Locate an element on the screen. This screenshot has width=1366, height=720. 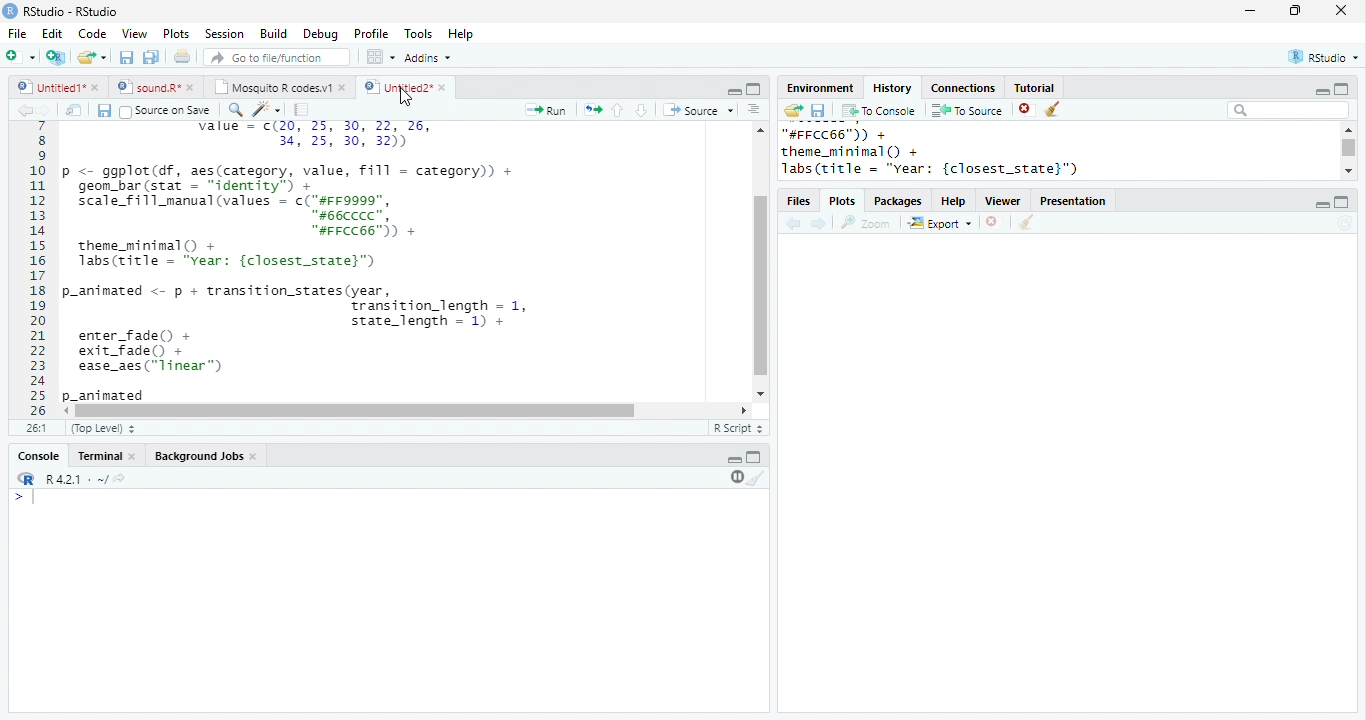
Zoom is located at coordinates (866, 223).